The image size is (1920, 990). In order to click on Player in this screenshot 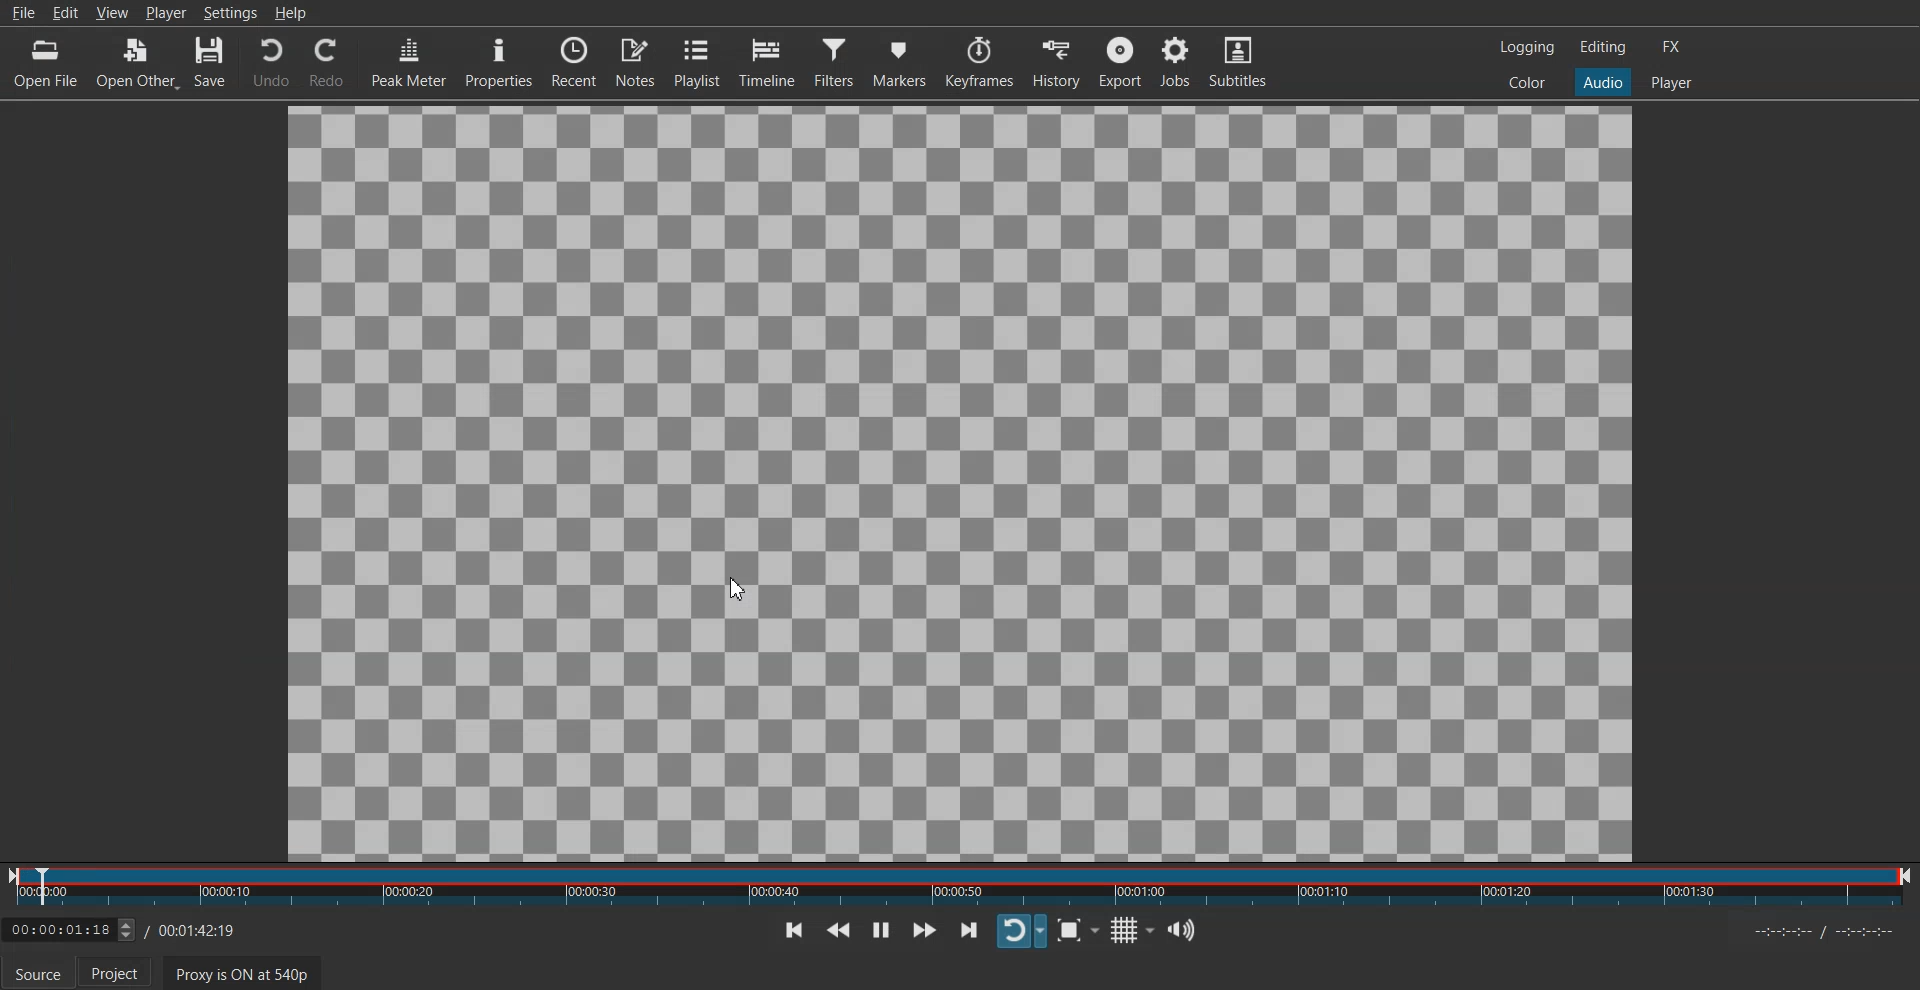, I will do `click(1671, 81)`.